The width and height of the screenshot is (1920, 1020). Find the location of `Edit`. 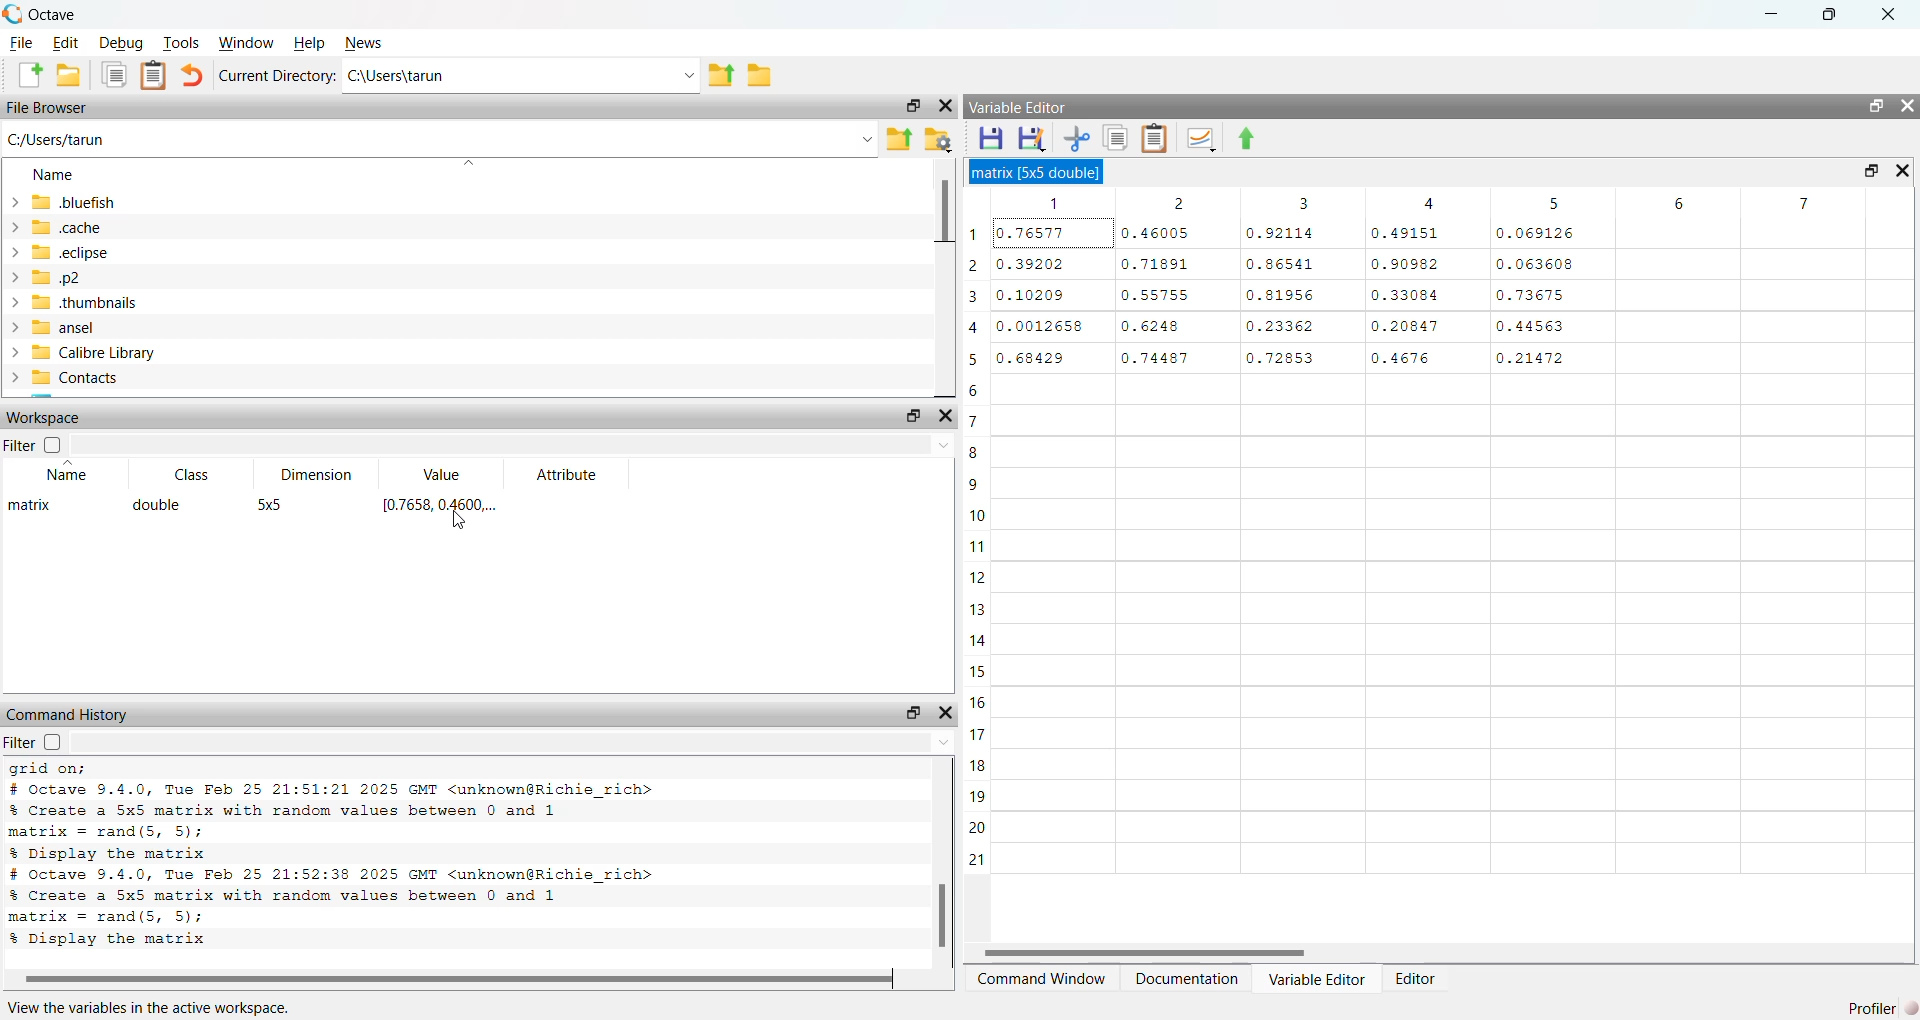

Edit is located at coordinates (66, 42).